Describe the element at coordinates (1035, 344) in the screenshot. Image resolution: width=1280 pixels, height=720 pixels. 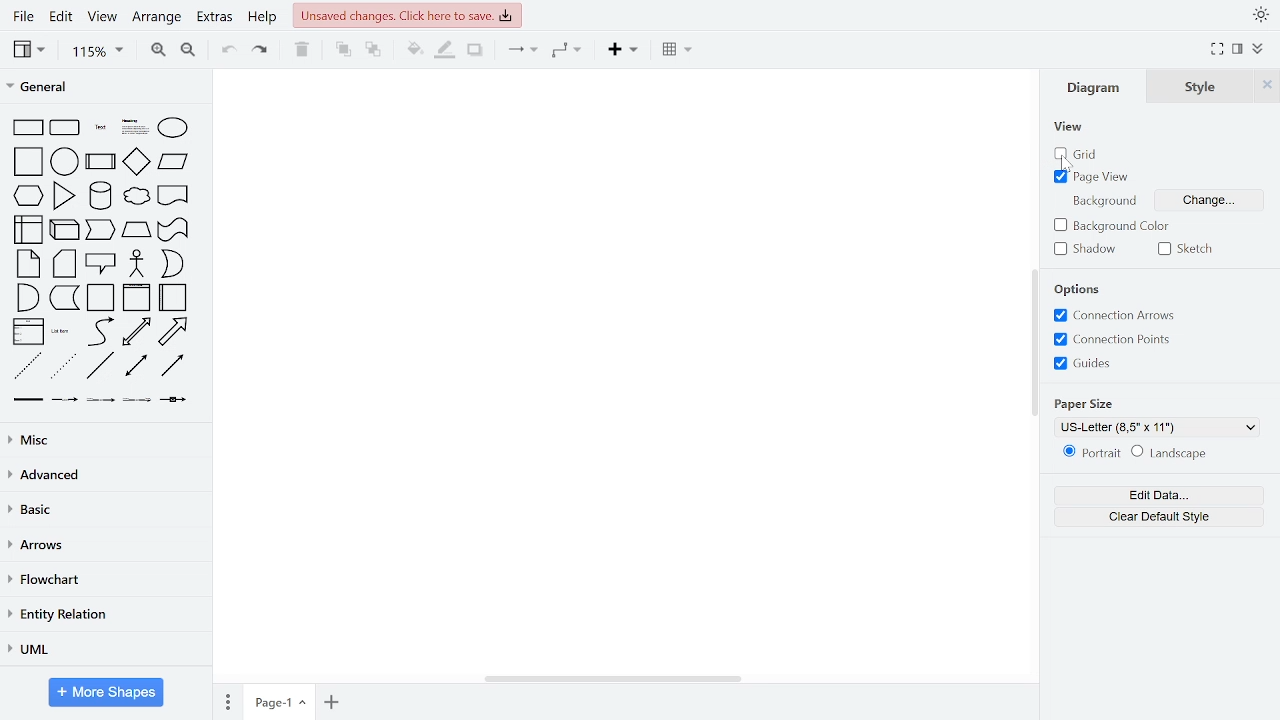
I see `vertical scrollbar` at that location.